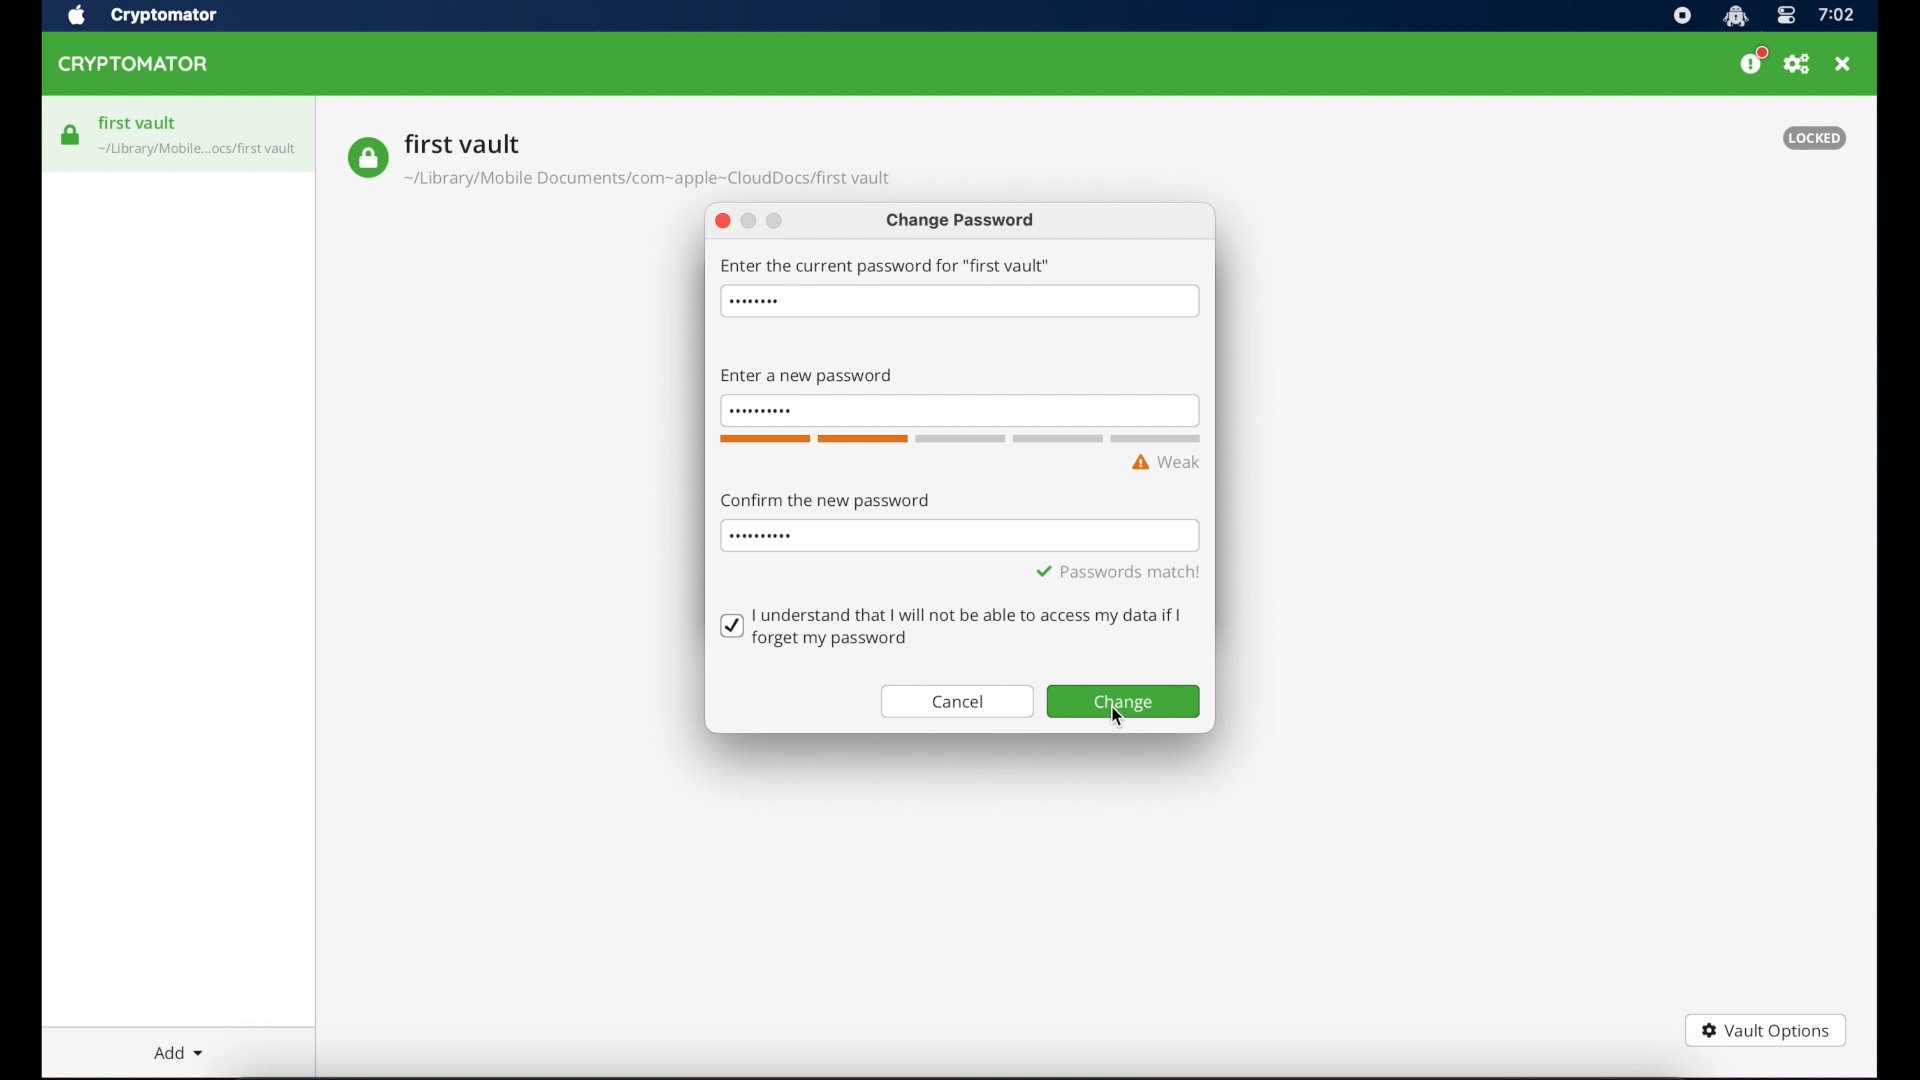 The height and width of the screenshot is (1080, 1920). Describe the element at coordinates (179, 1052) in the screenshot. I see `add dropdown` at that location.